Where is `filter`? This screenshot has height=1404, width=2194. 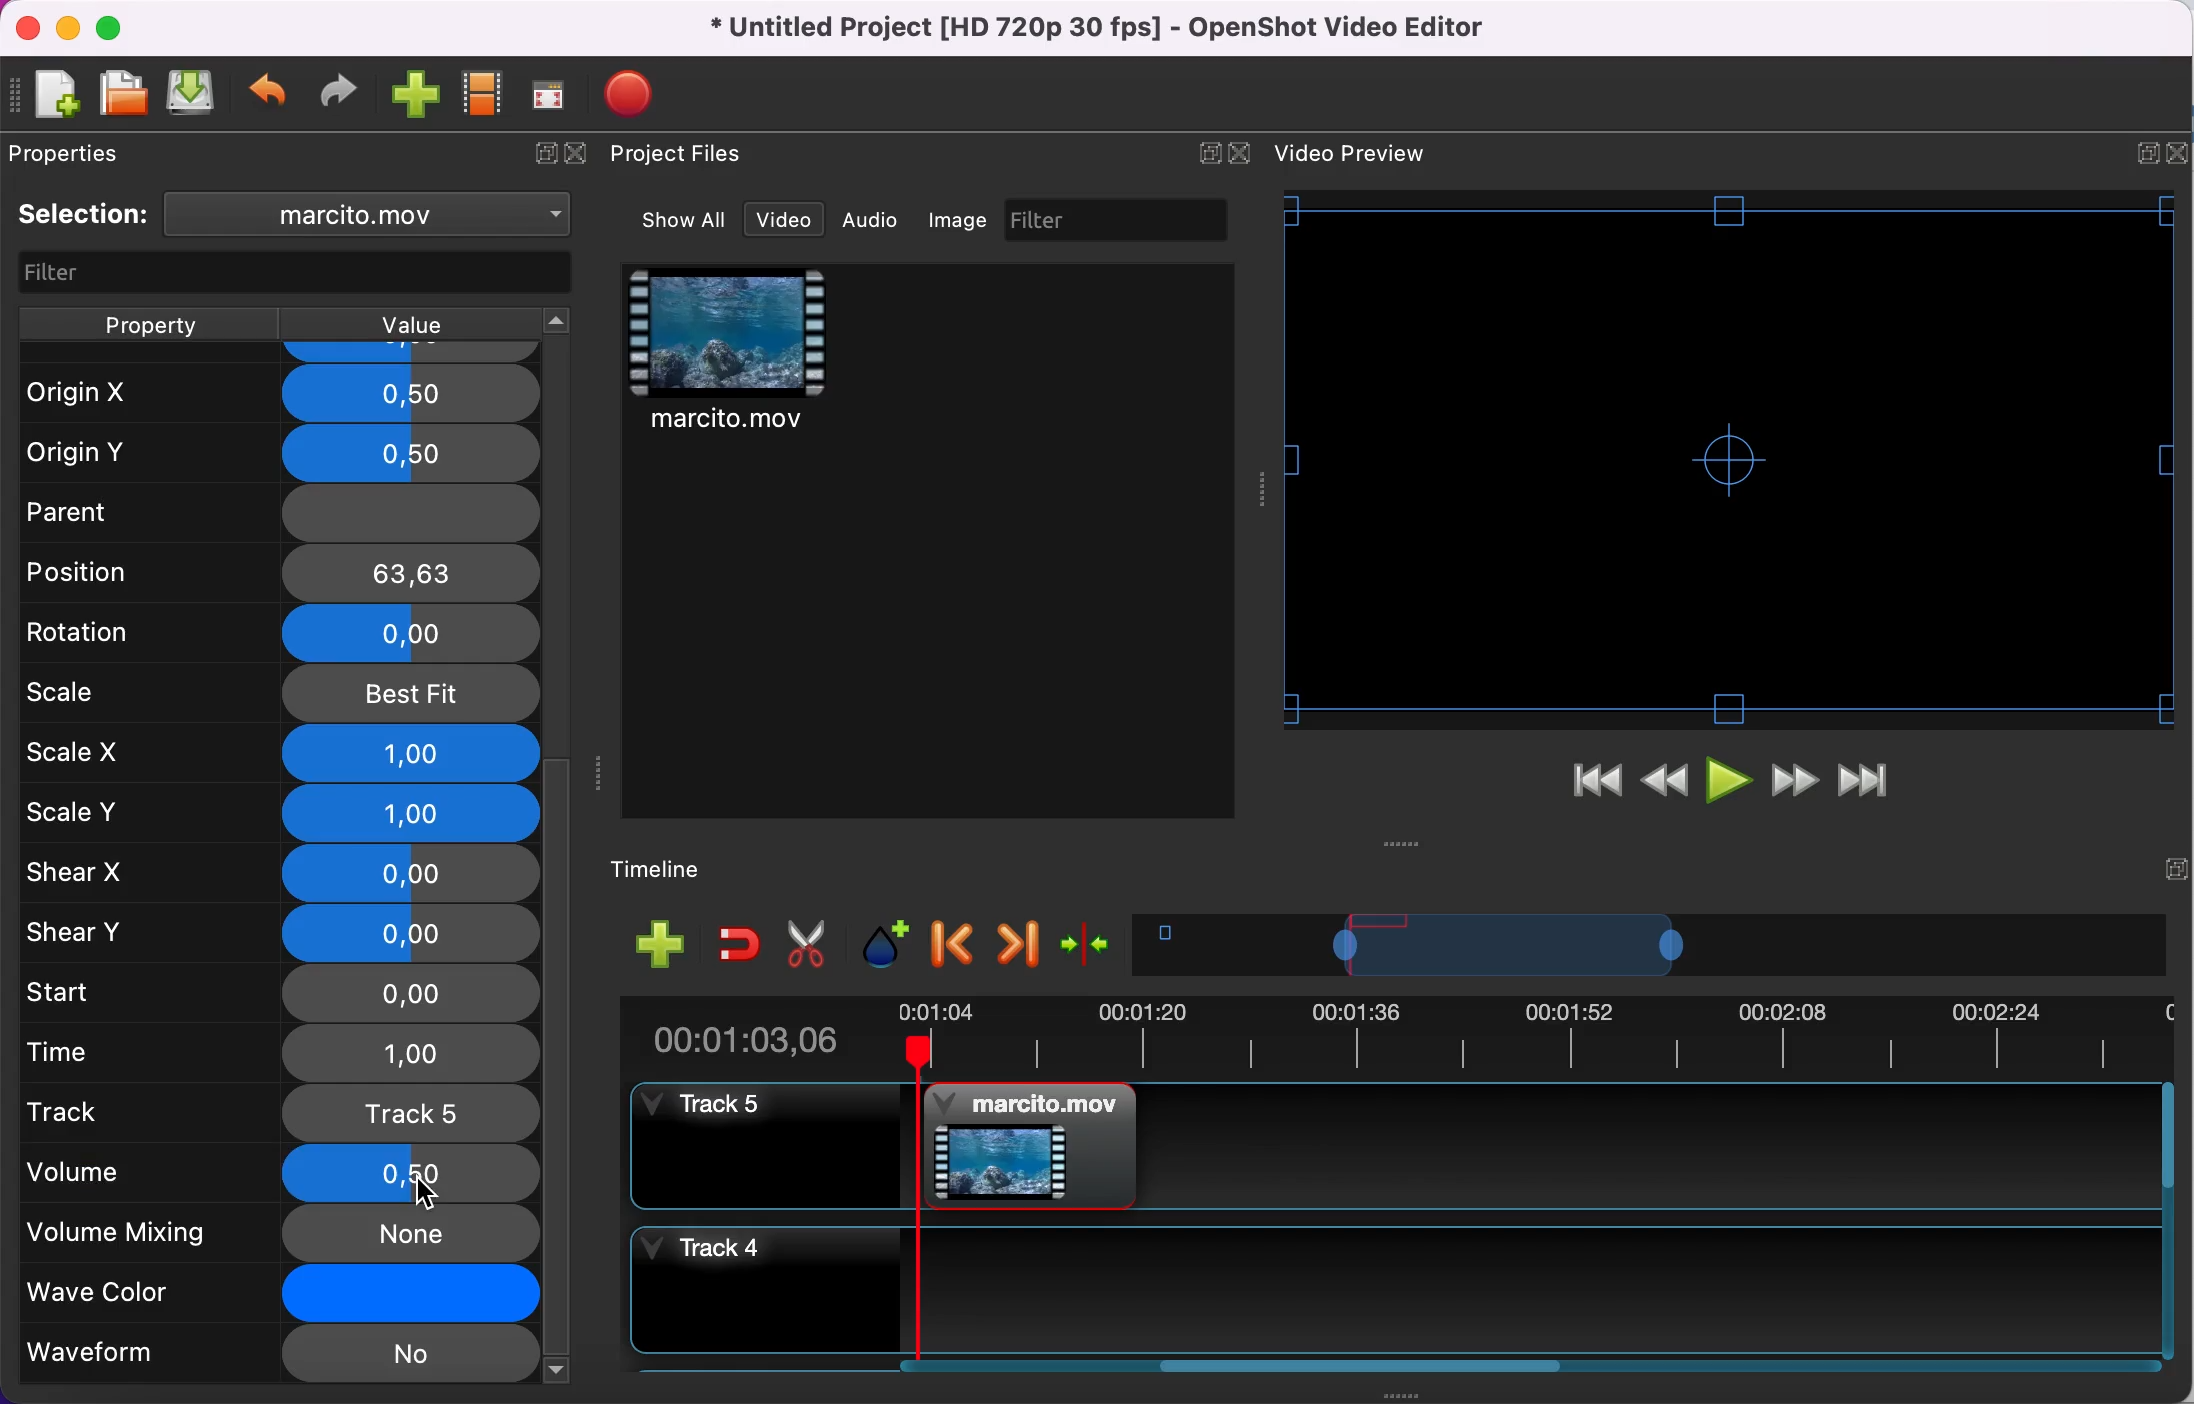
filter is located at coordinates (1119, 219).